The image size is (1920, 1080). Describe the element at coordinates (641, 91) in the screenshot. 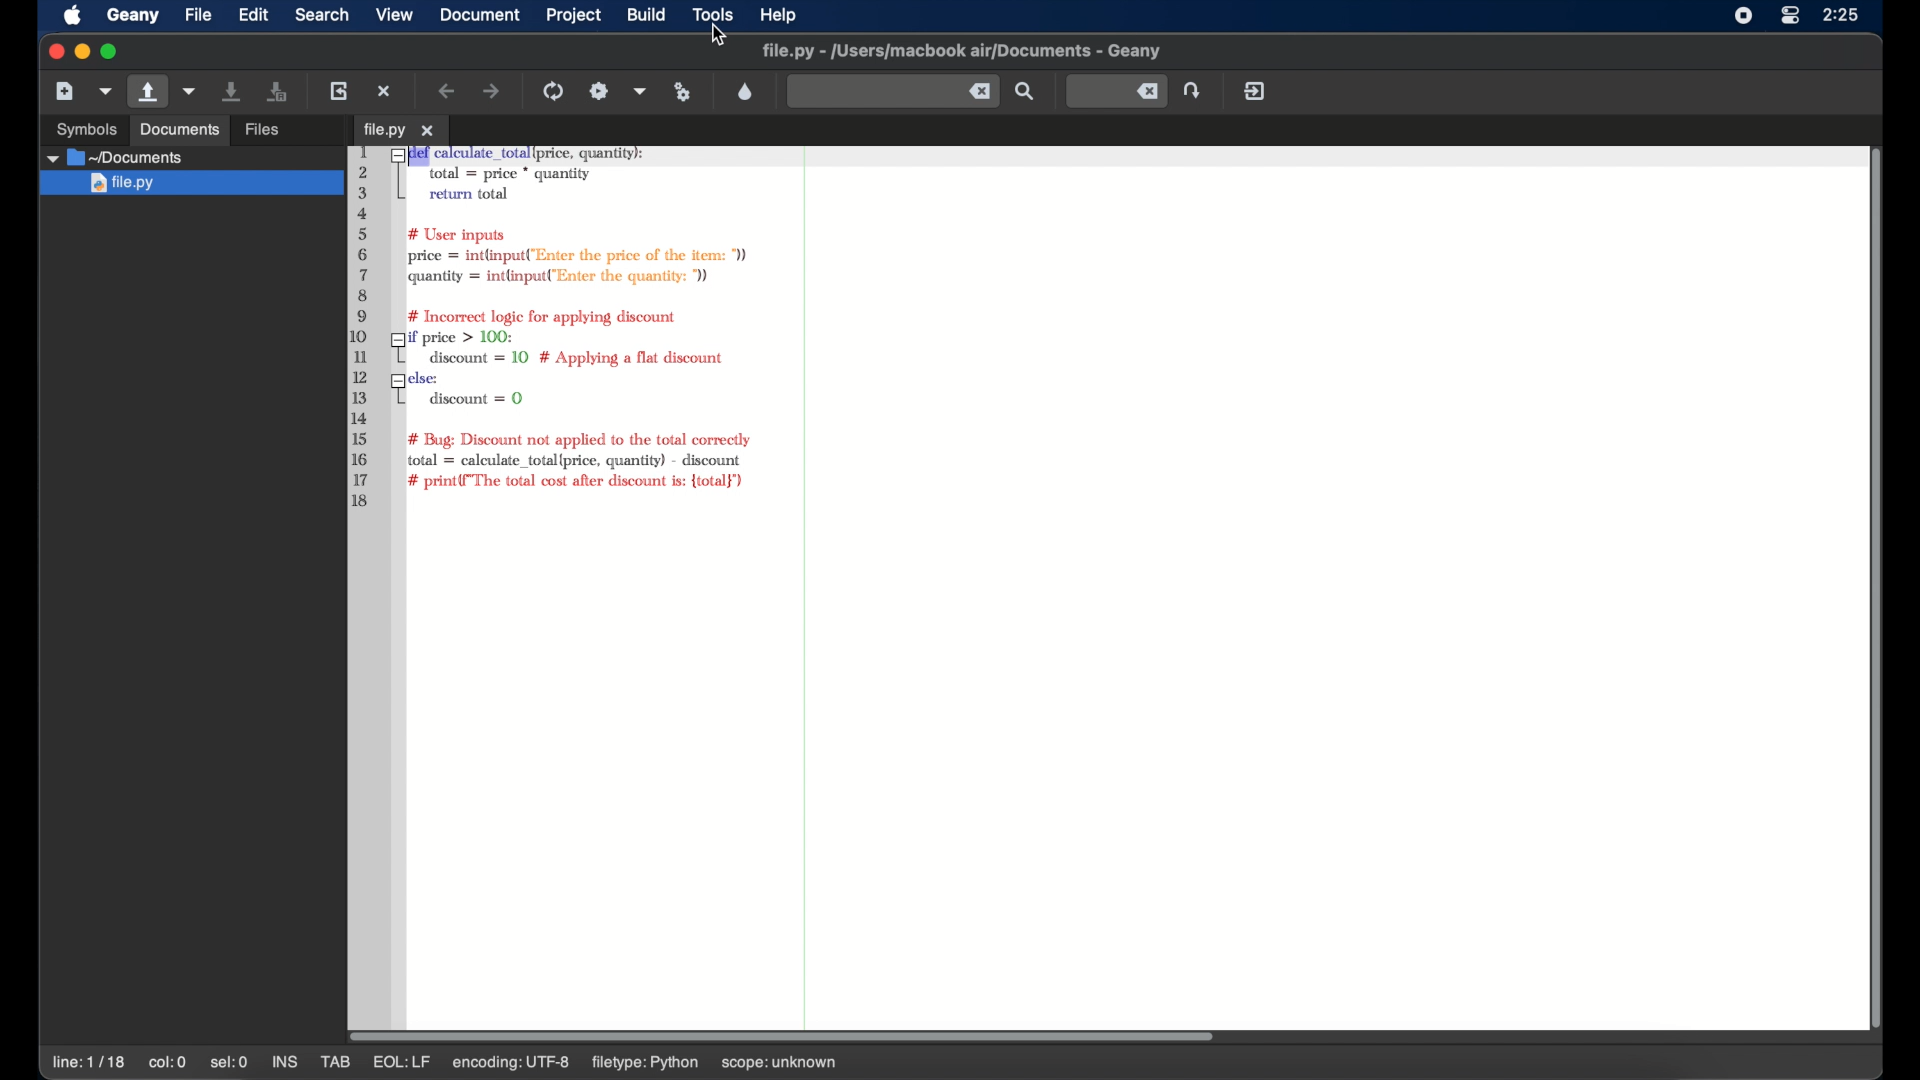

I see `choose more build actions` at that location.